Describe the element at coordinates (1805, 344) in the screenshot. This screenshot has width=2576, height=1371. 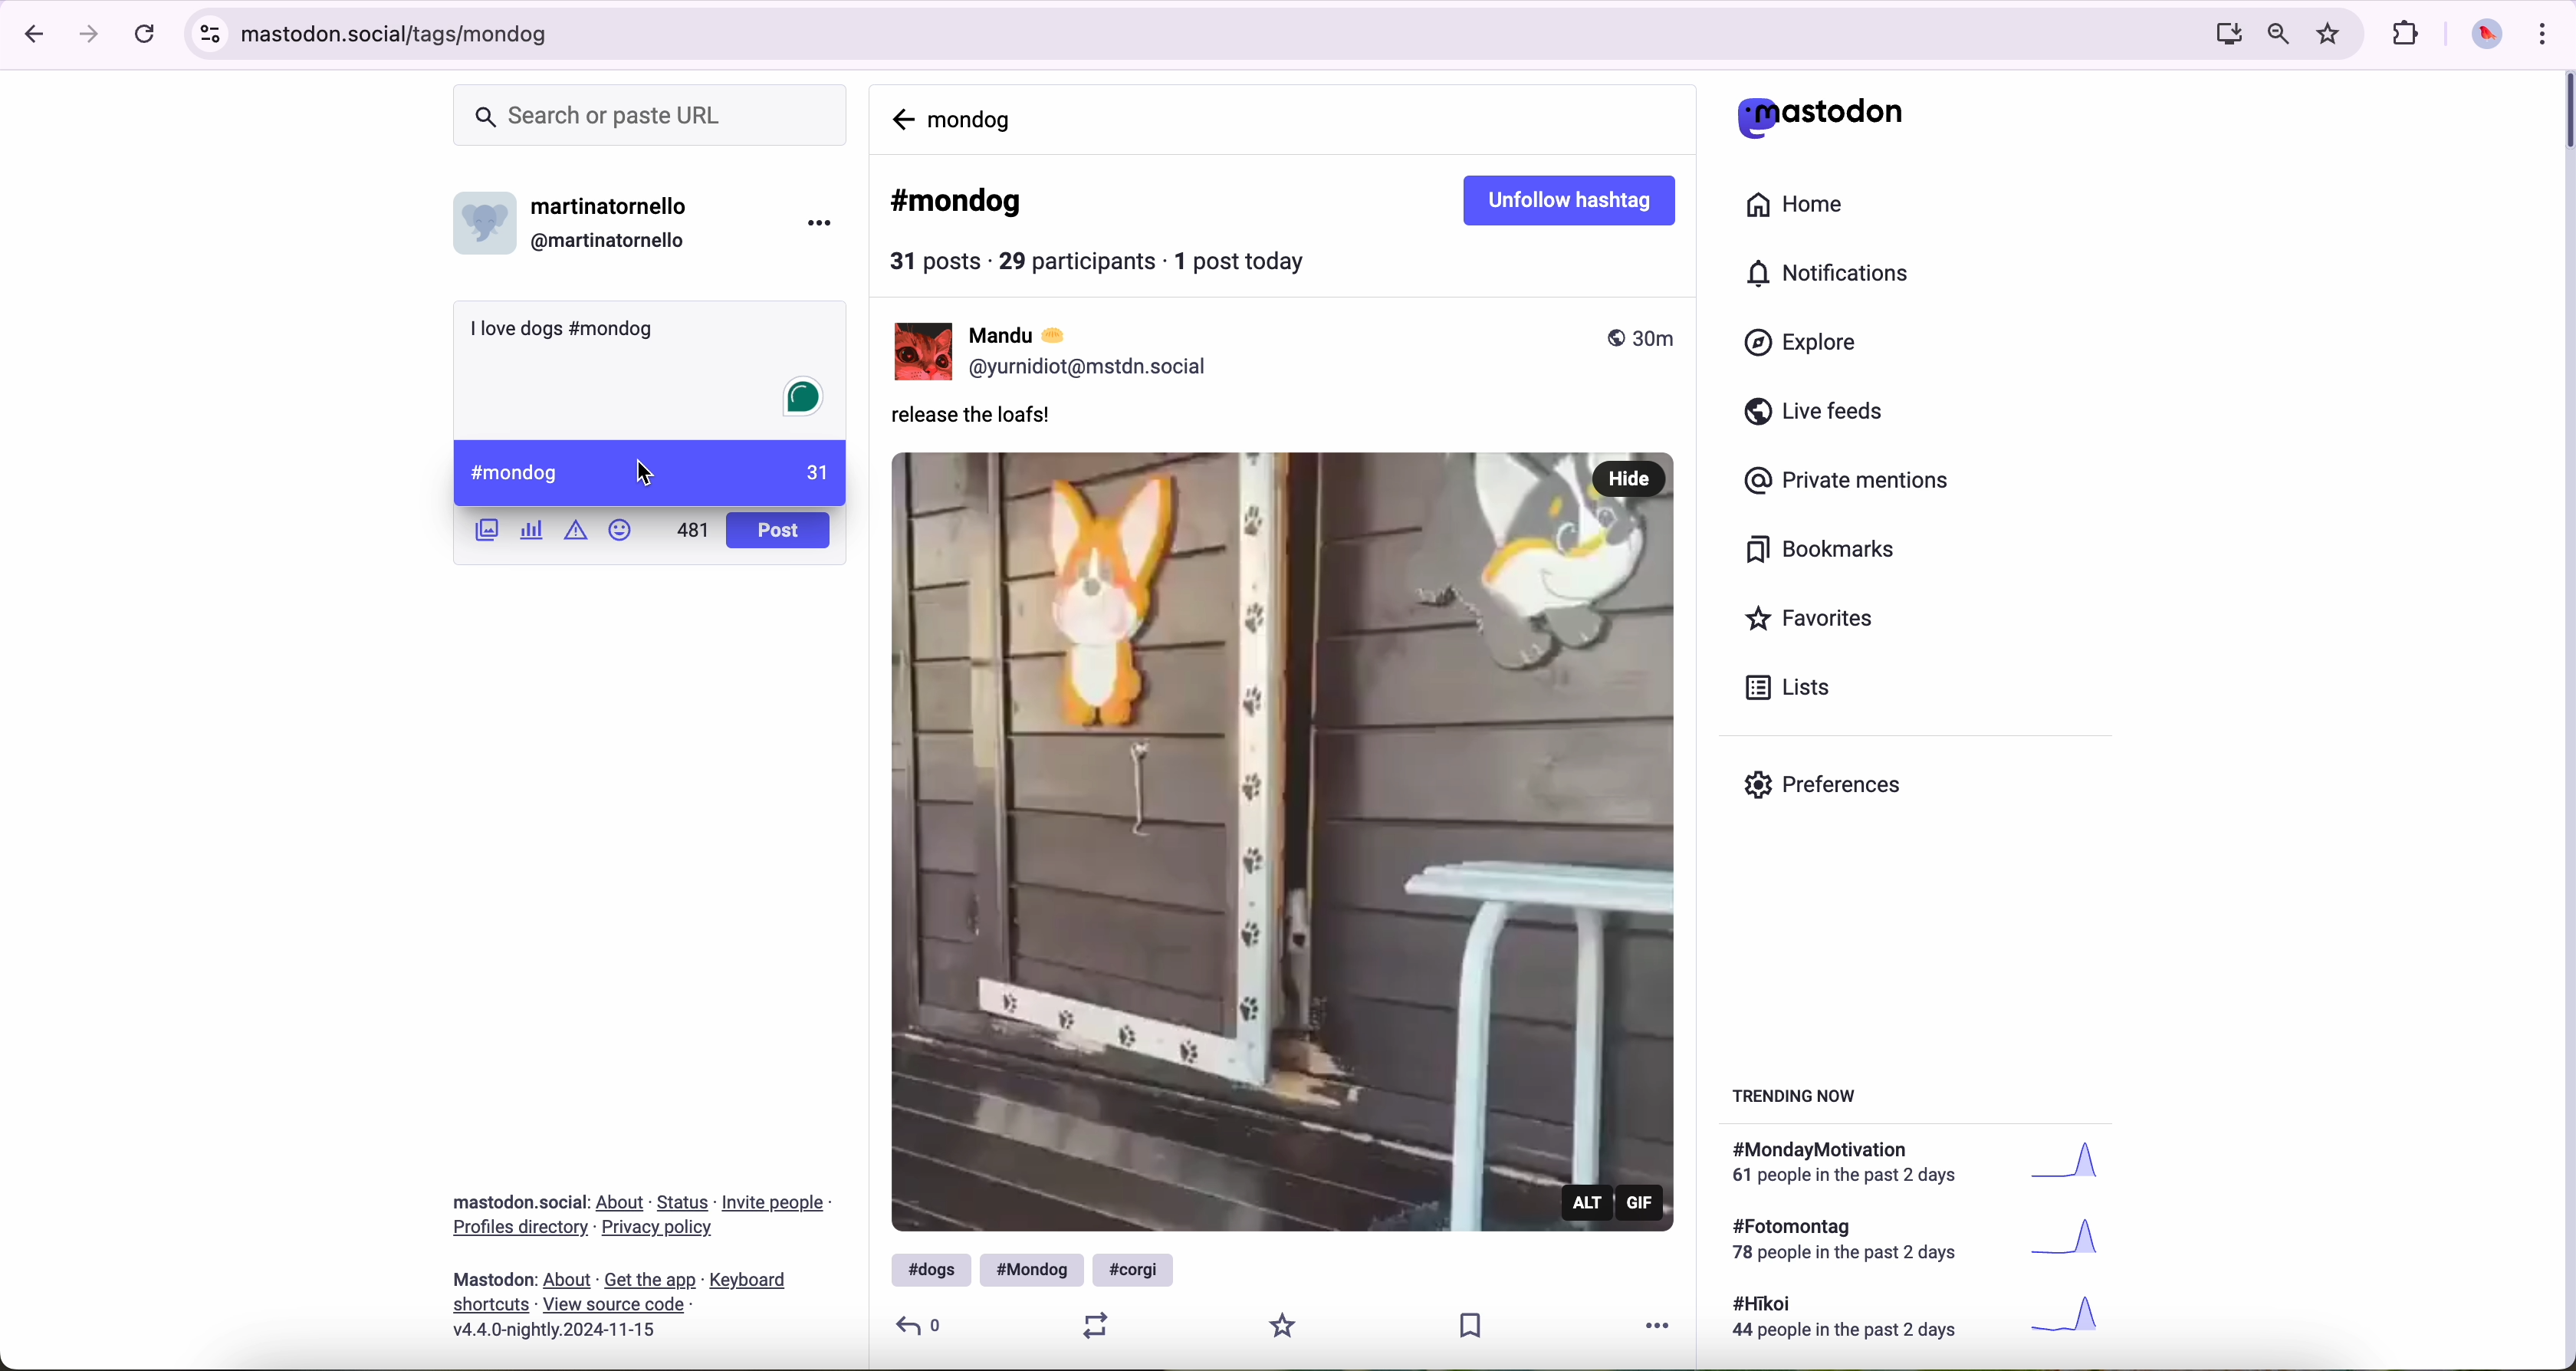
I see `explore` at that location.